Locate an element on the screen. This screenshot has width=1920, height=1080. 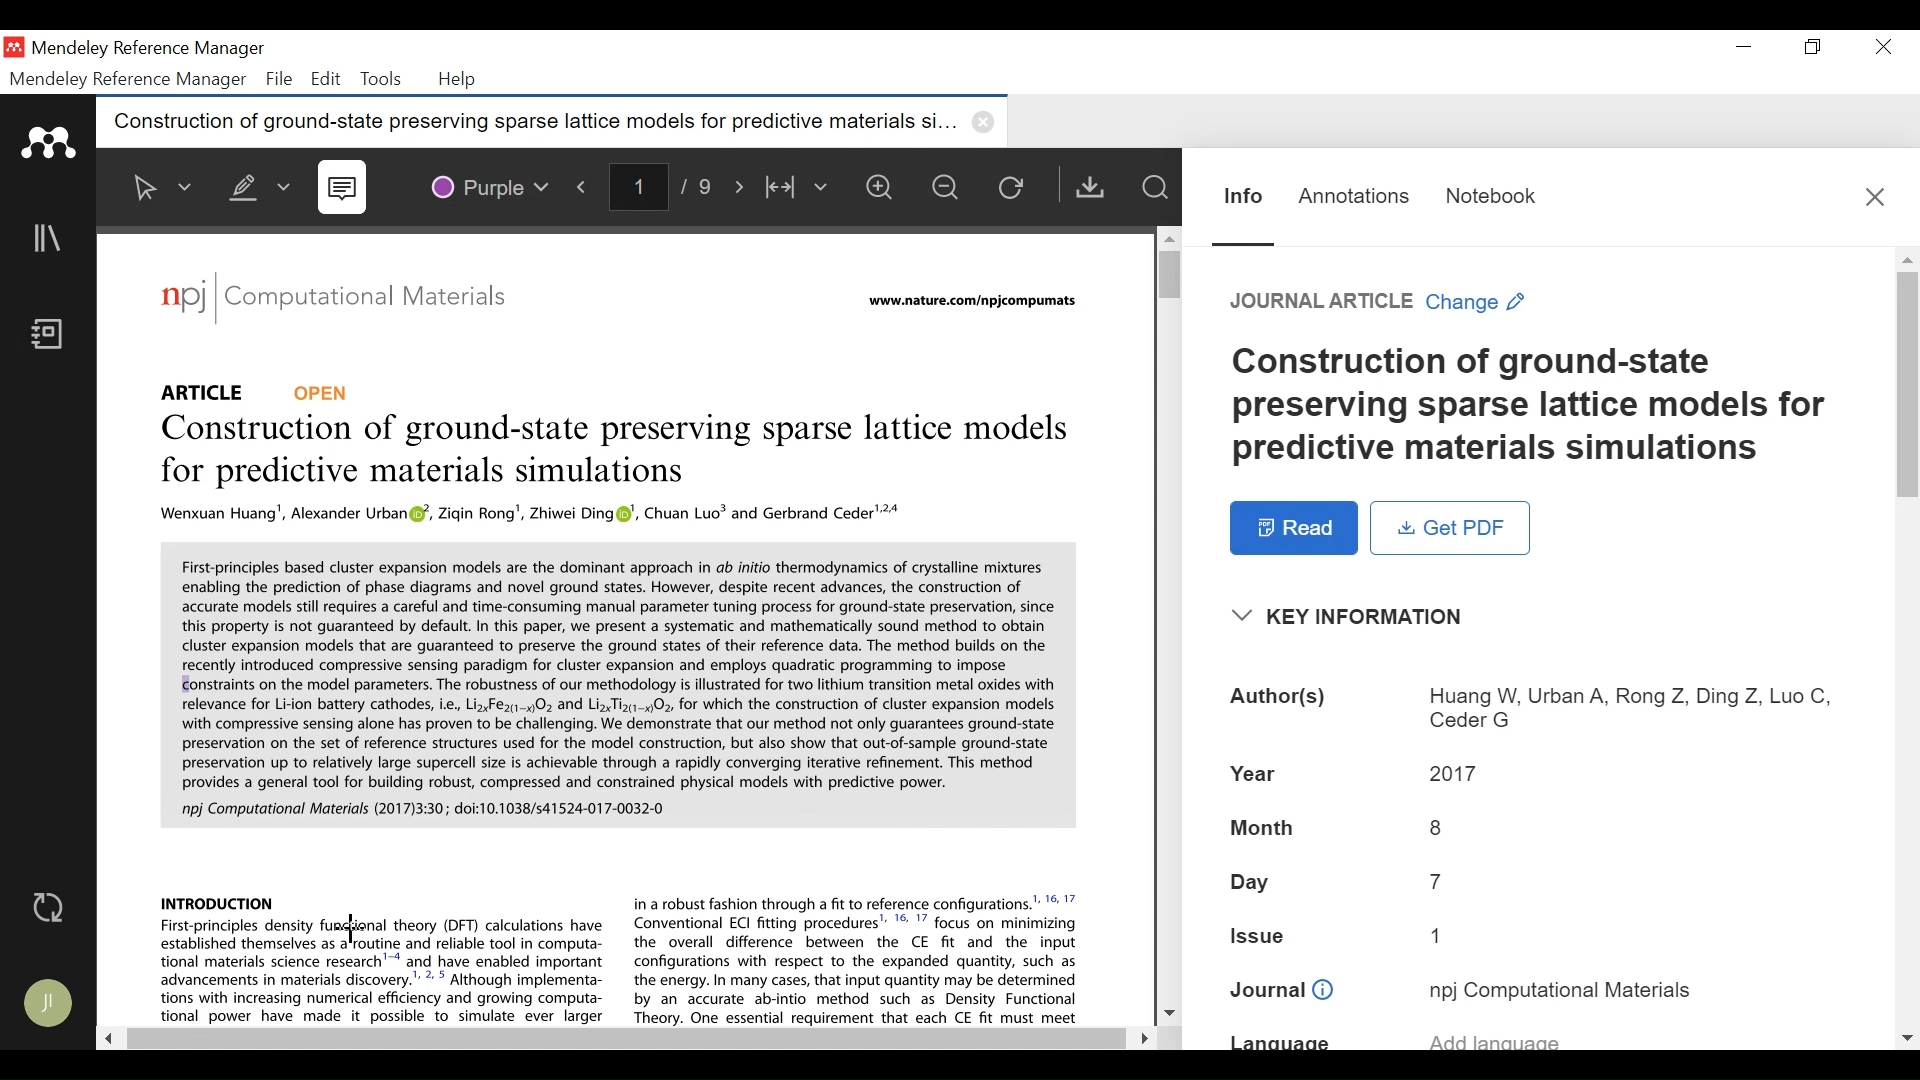
File is located at coordinates (280, 79).